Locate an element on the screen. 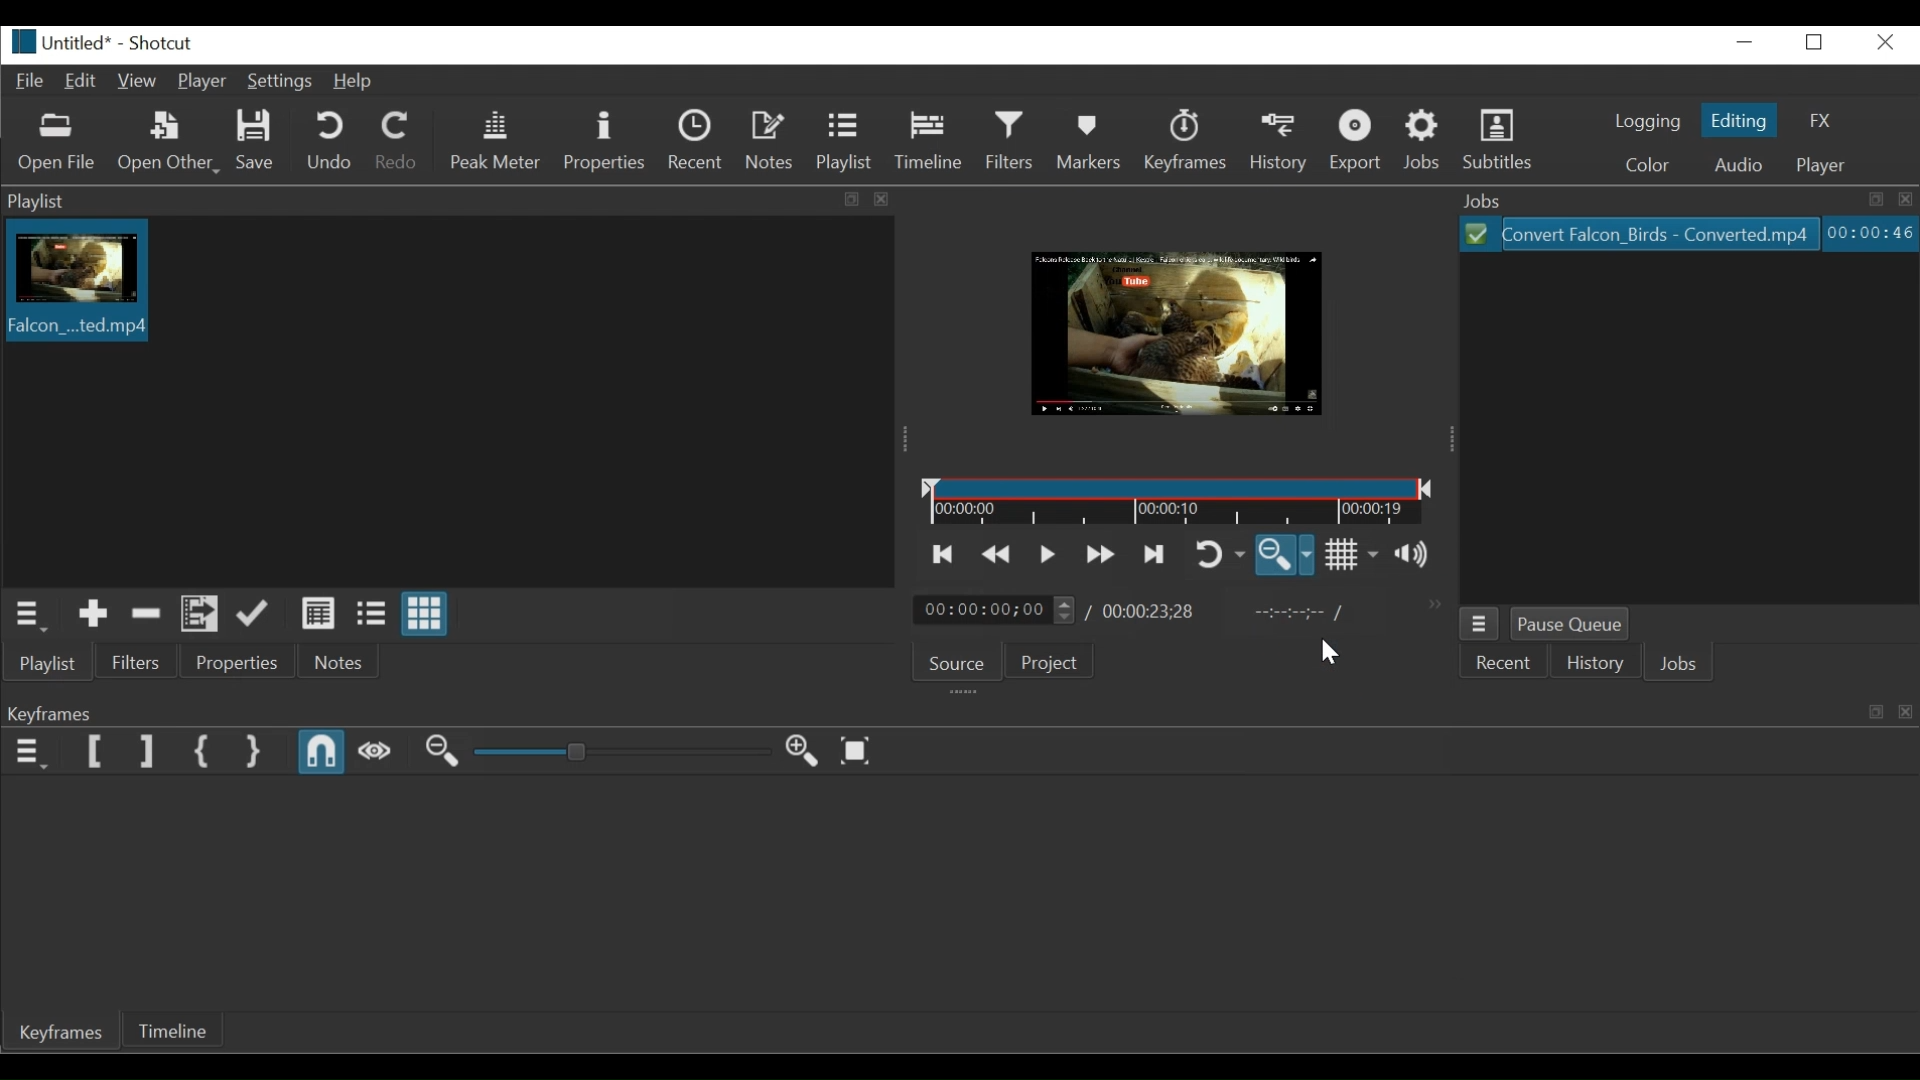 The width and height of the screenshot is (1920, 1080). Filter is located at coordinates (136, 660).